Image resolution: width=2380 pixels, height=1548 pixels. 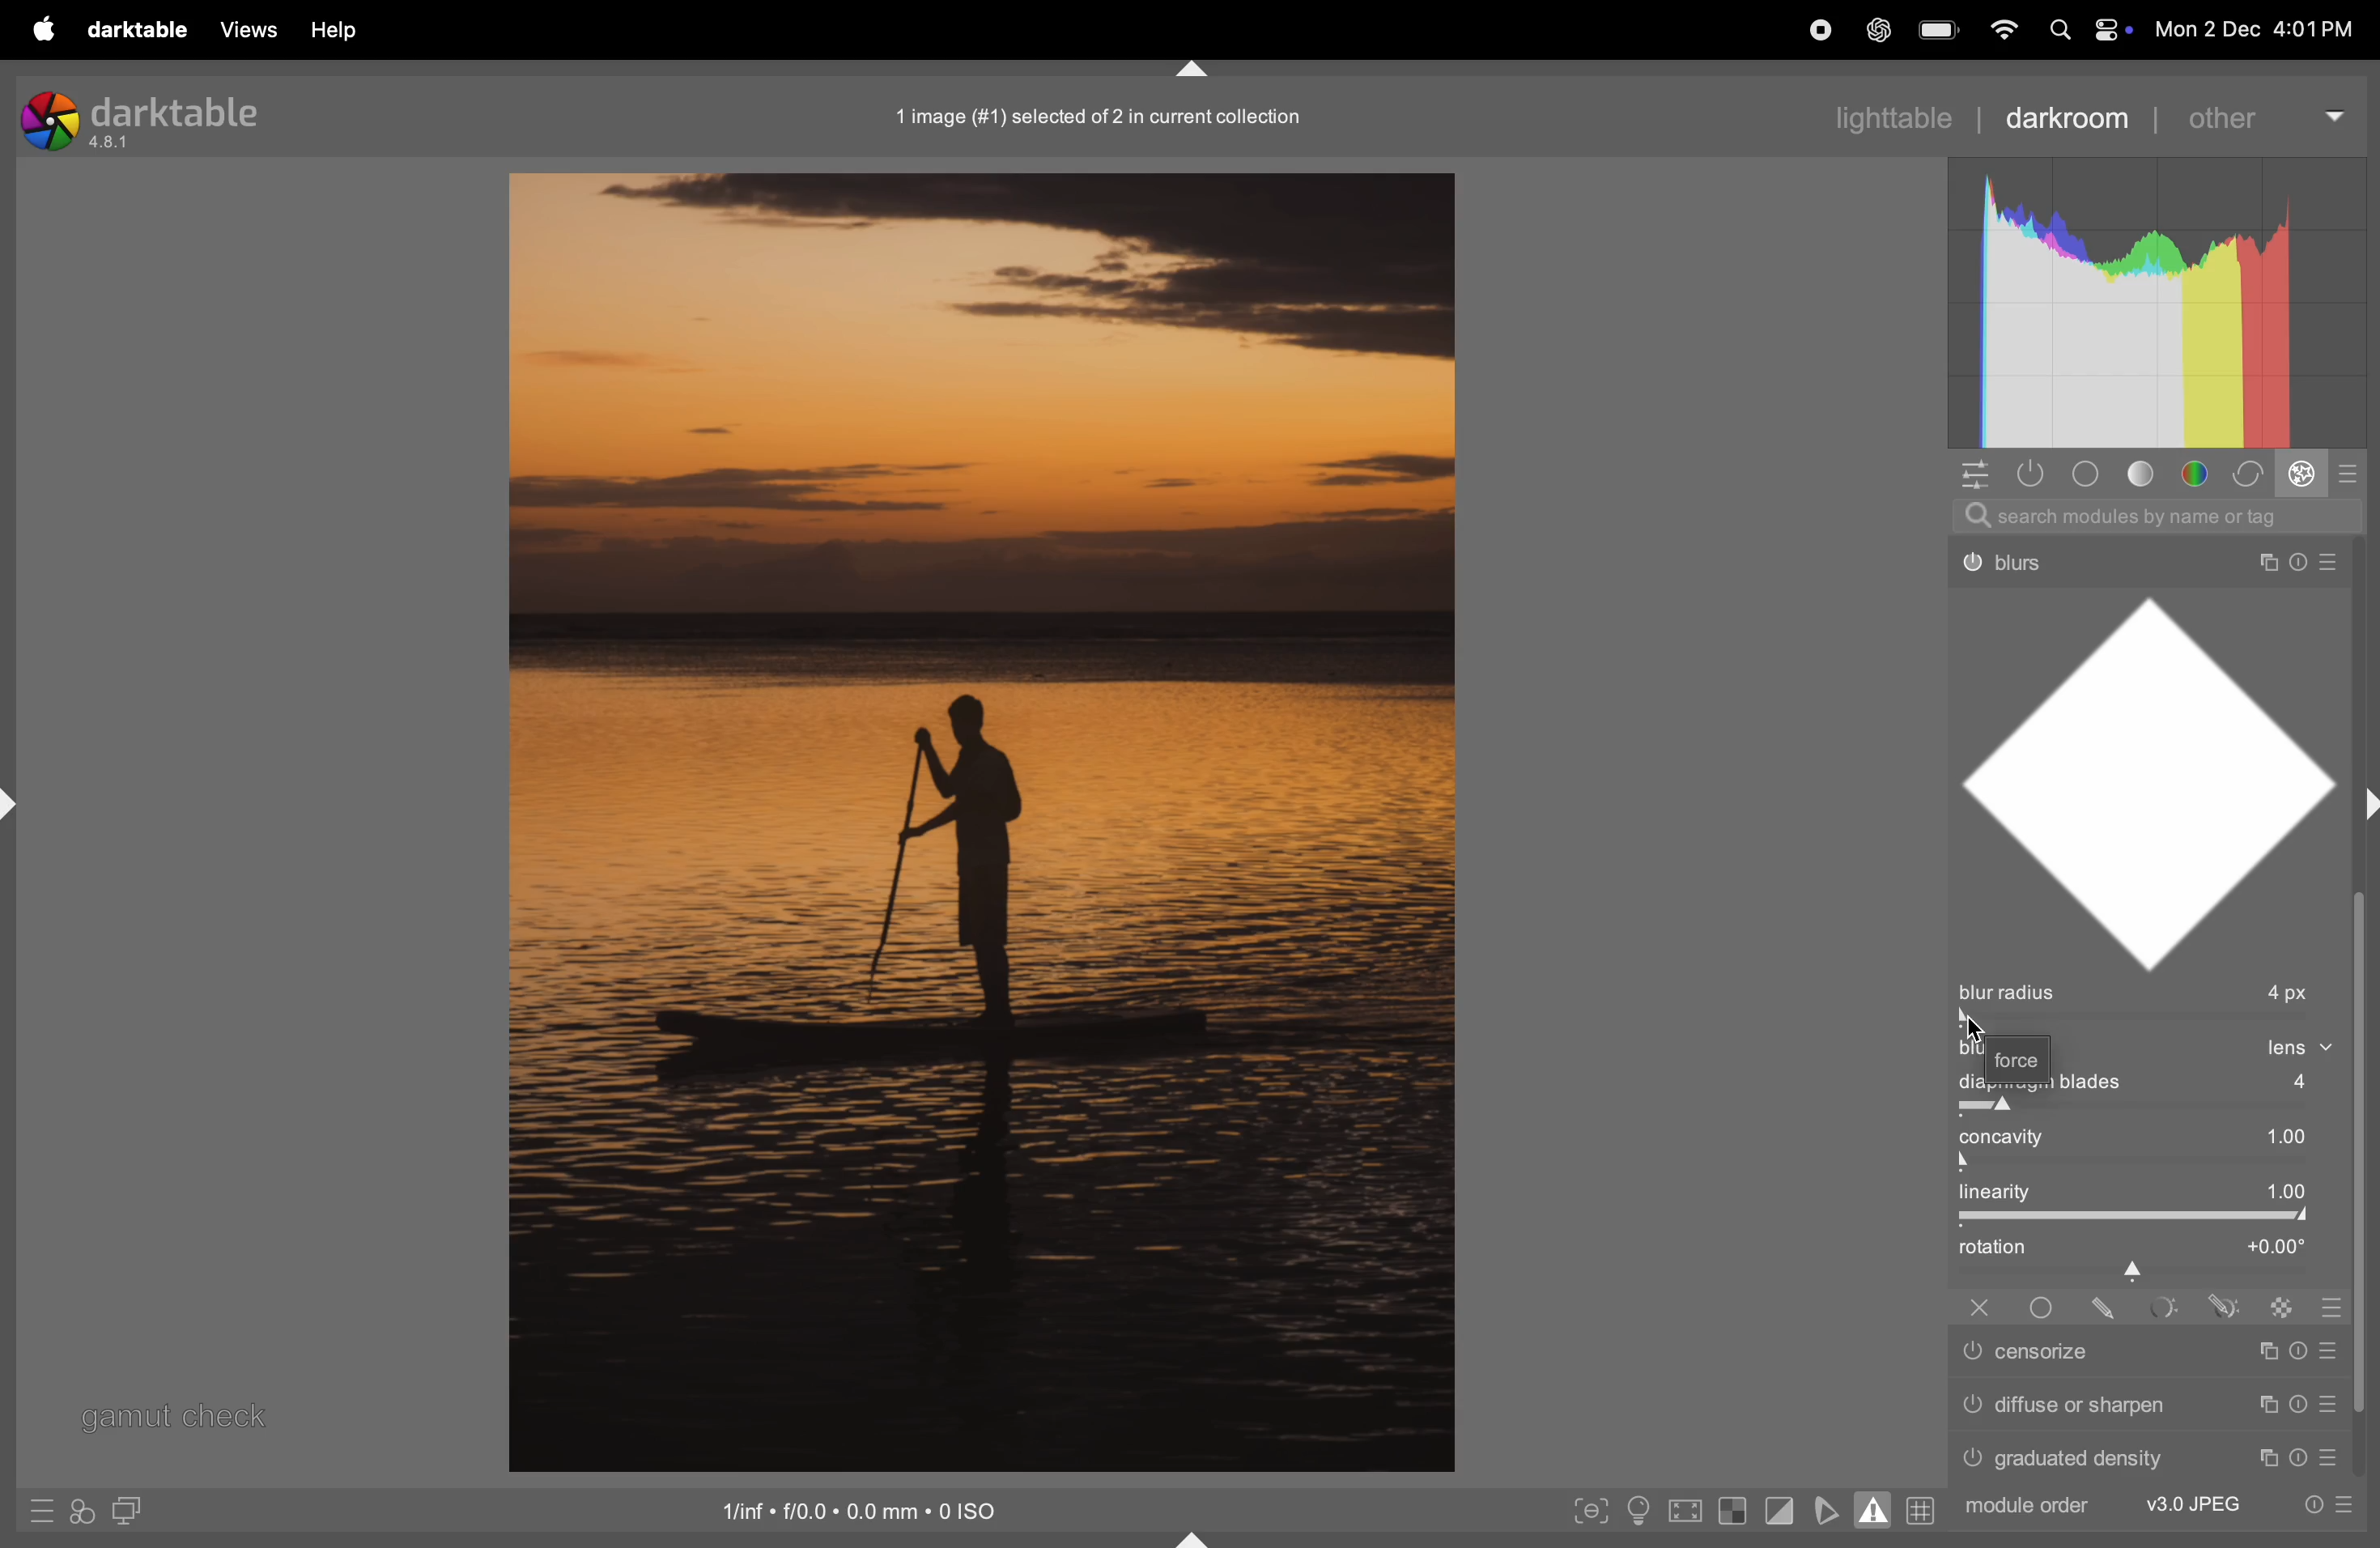 I want to click on apple menu, so click(x=47, y=29).